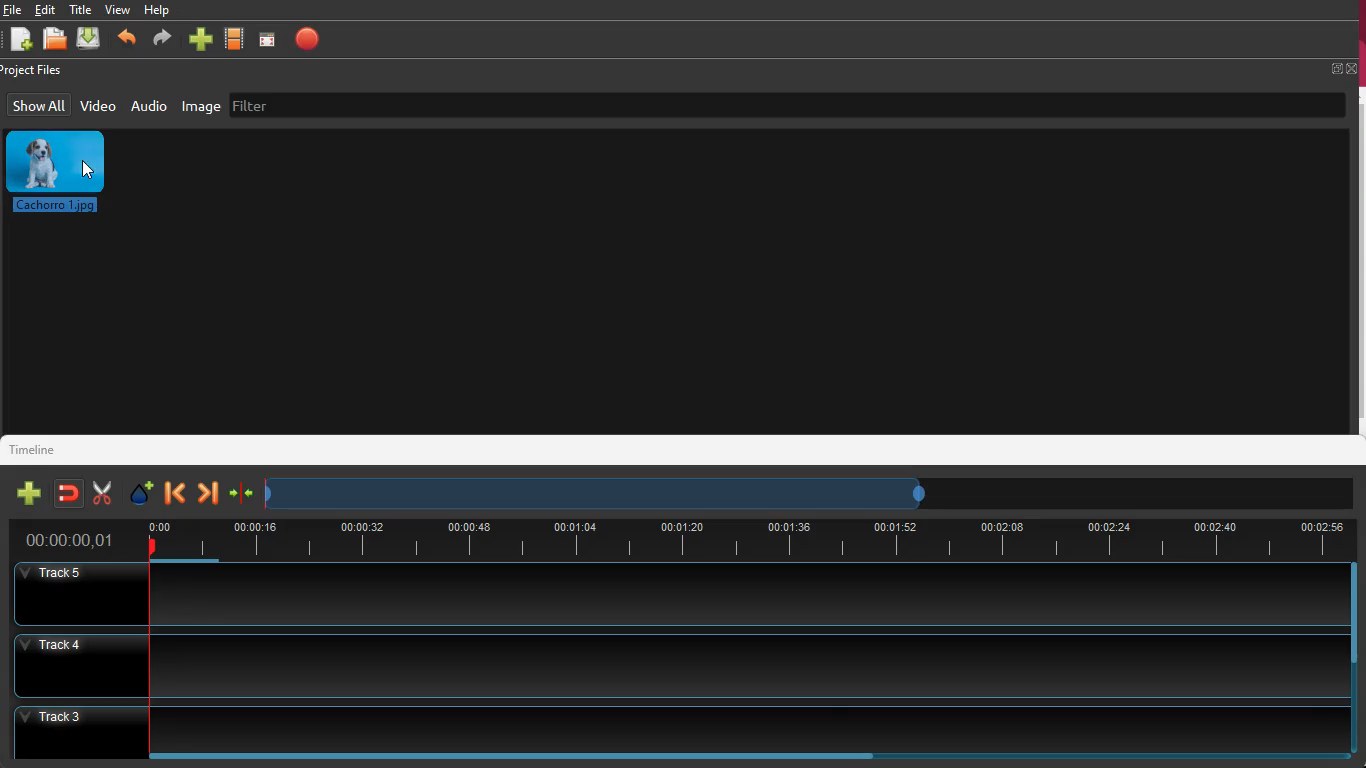  Describe the element at coordinates (40, 105) in the screenshot. I see `show all` at that location.